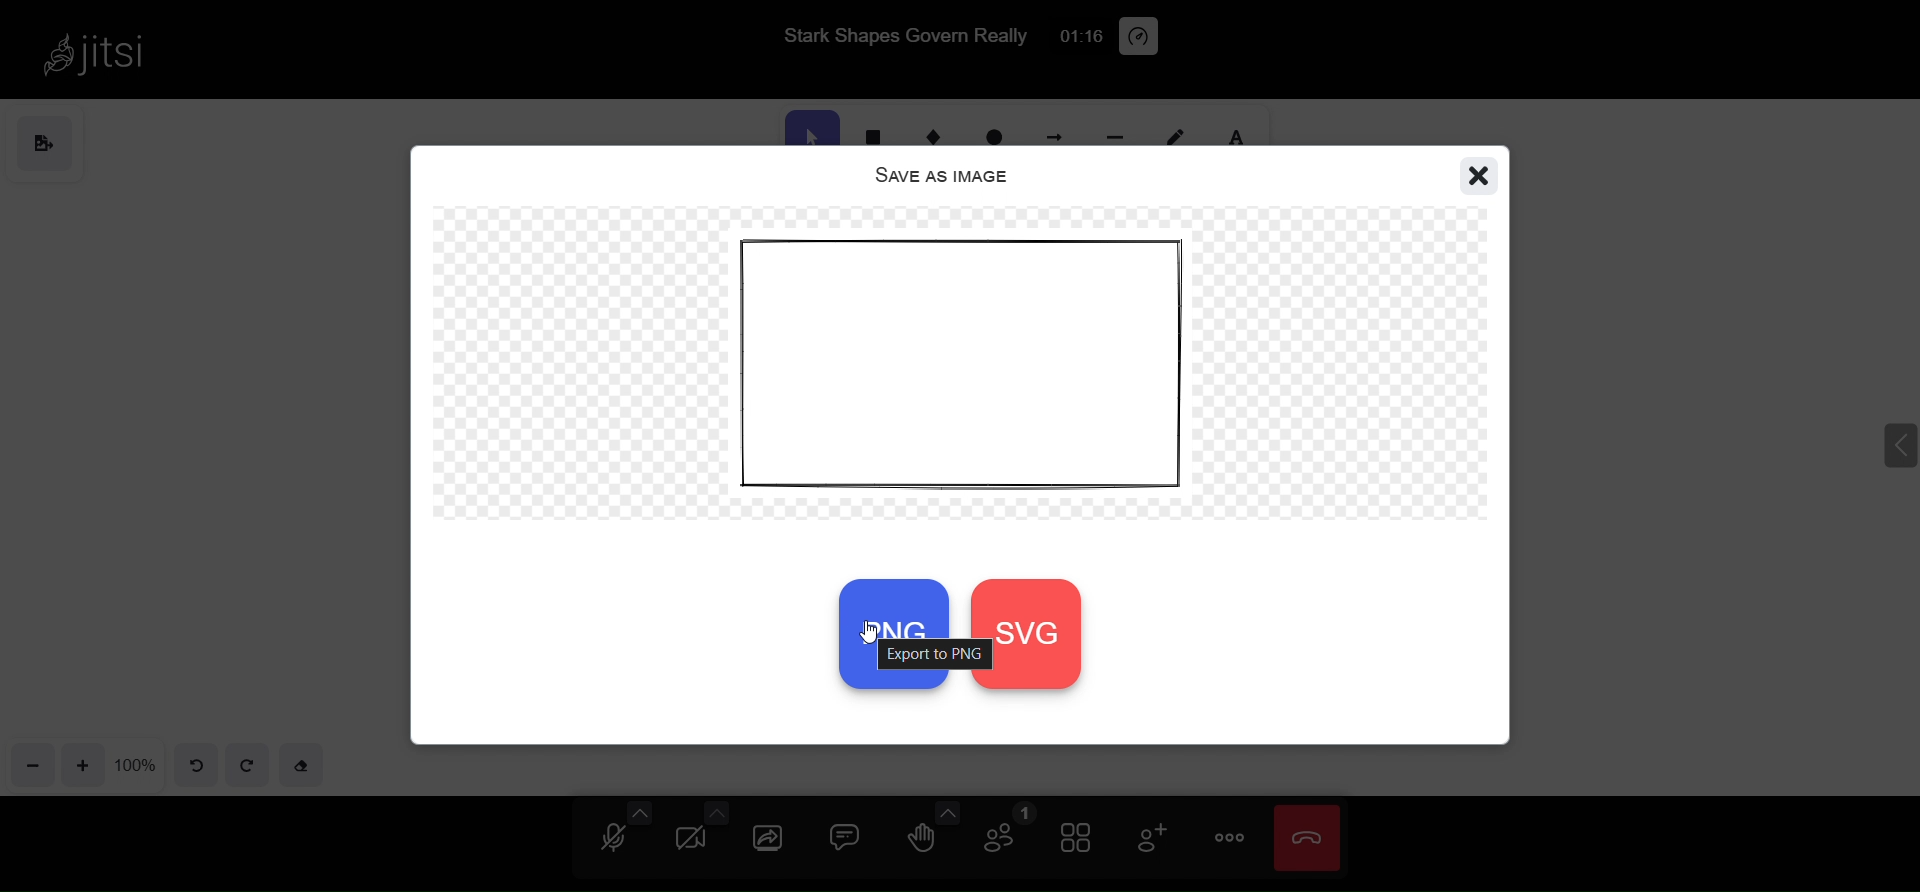  I want to click on svg, so click(1043, 636).